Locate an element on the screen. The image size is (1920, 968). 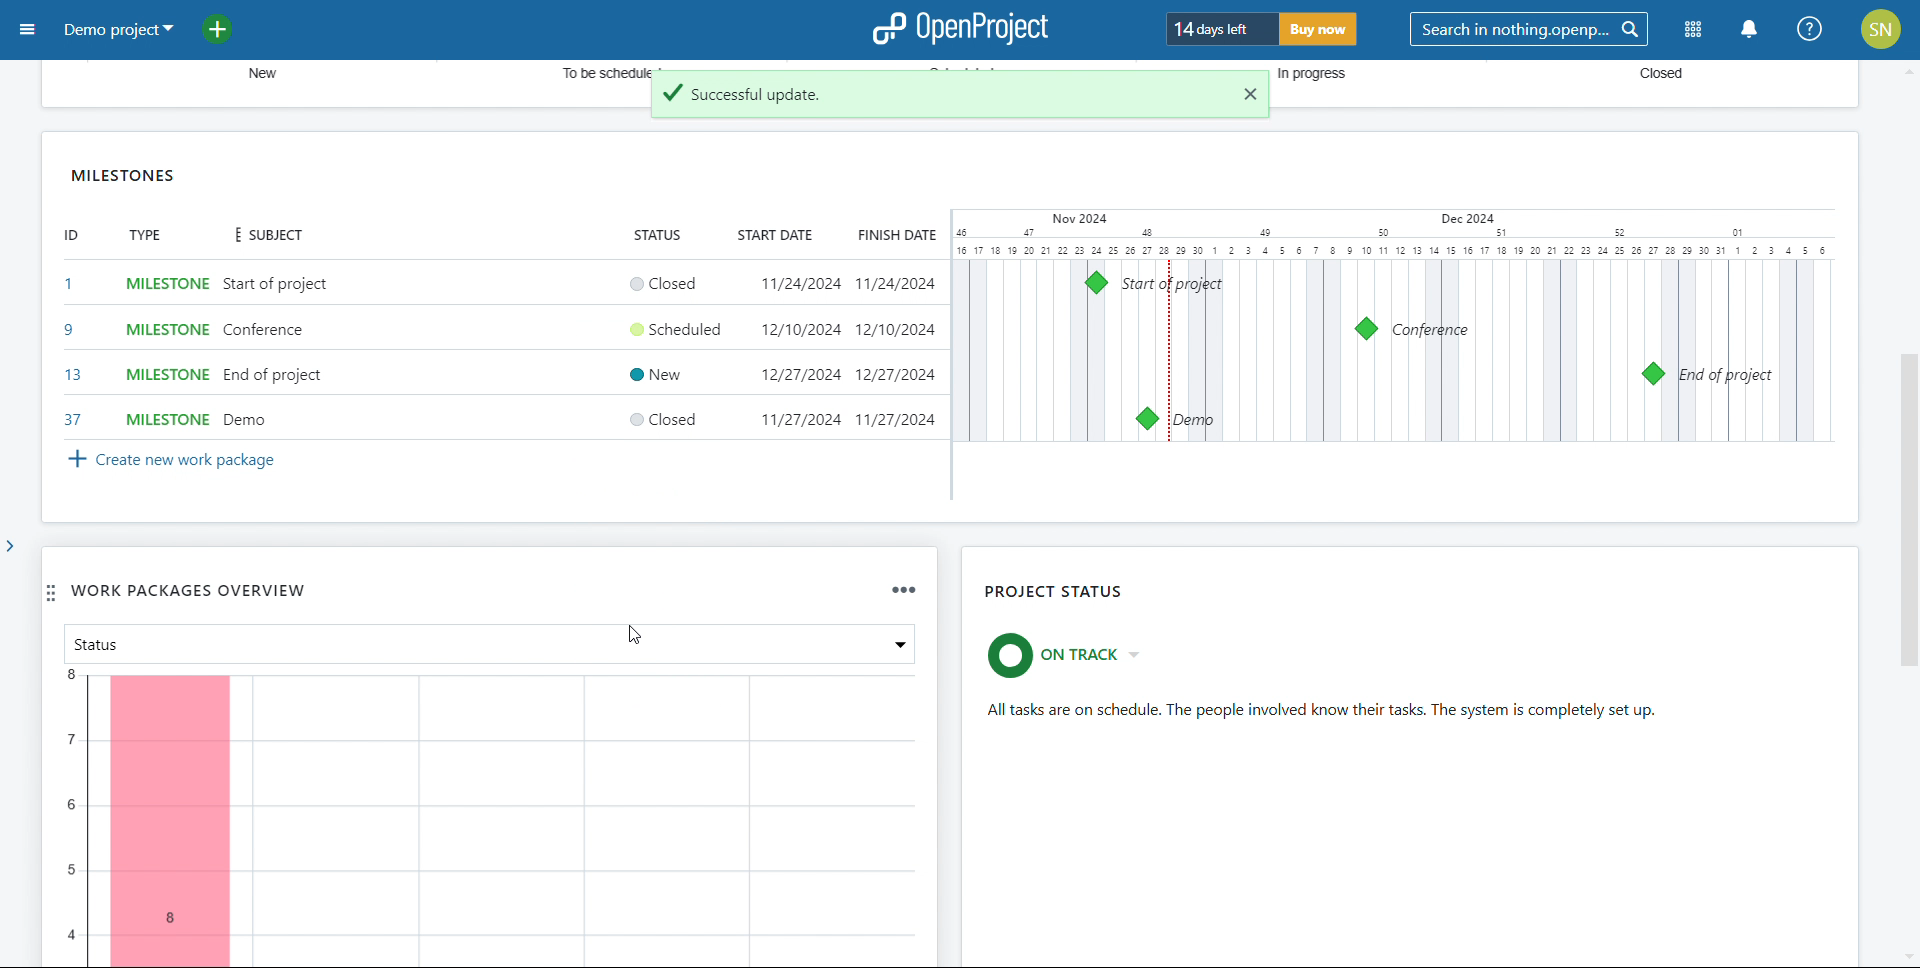
scroll bar is located at coordinates (1908, 532).